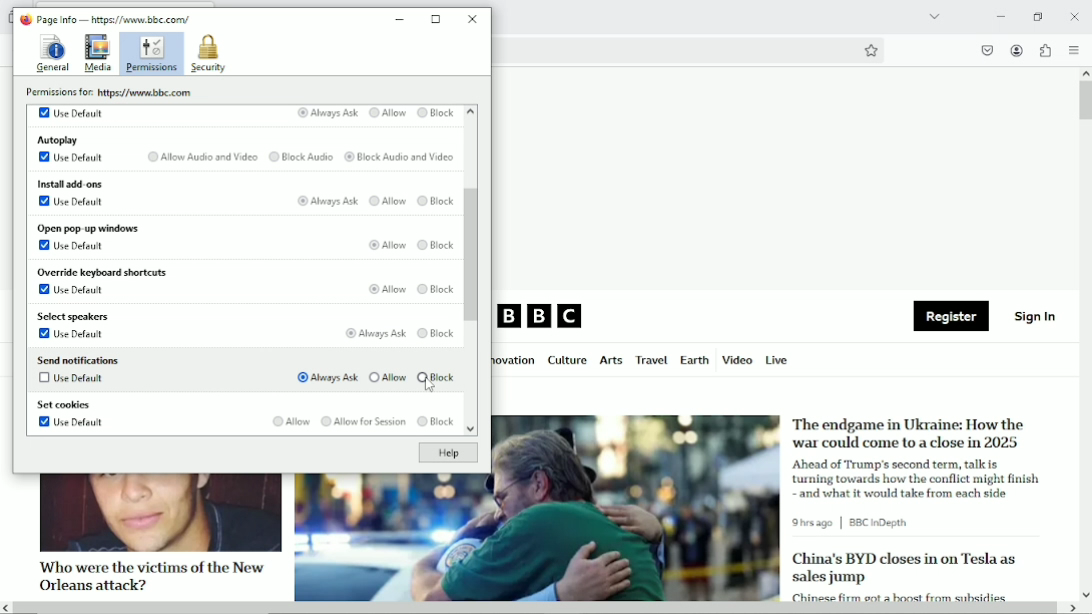  I want to click on scroll down, so click(469, 431).